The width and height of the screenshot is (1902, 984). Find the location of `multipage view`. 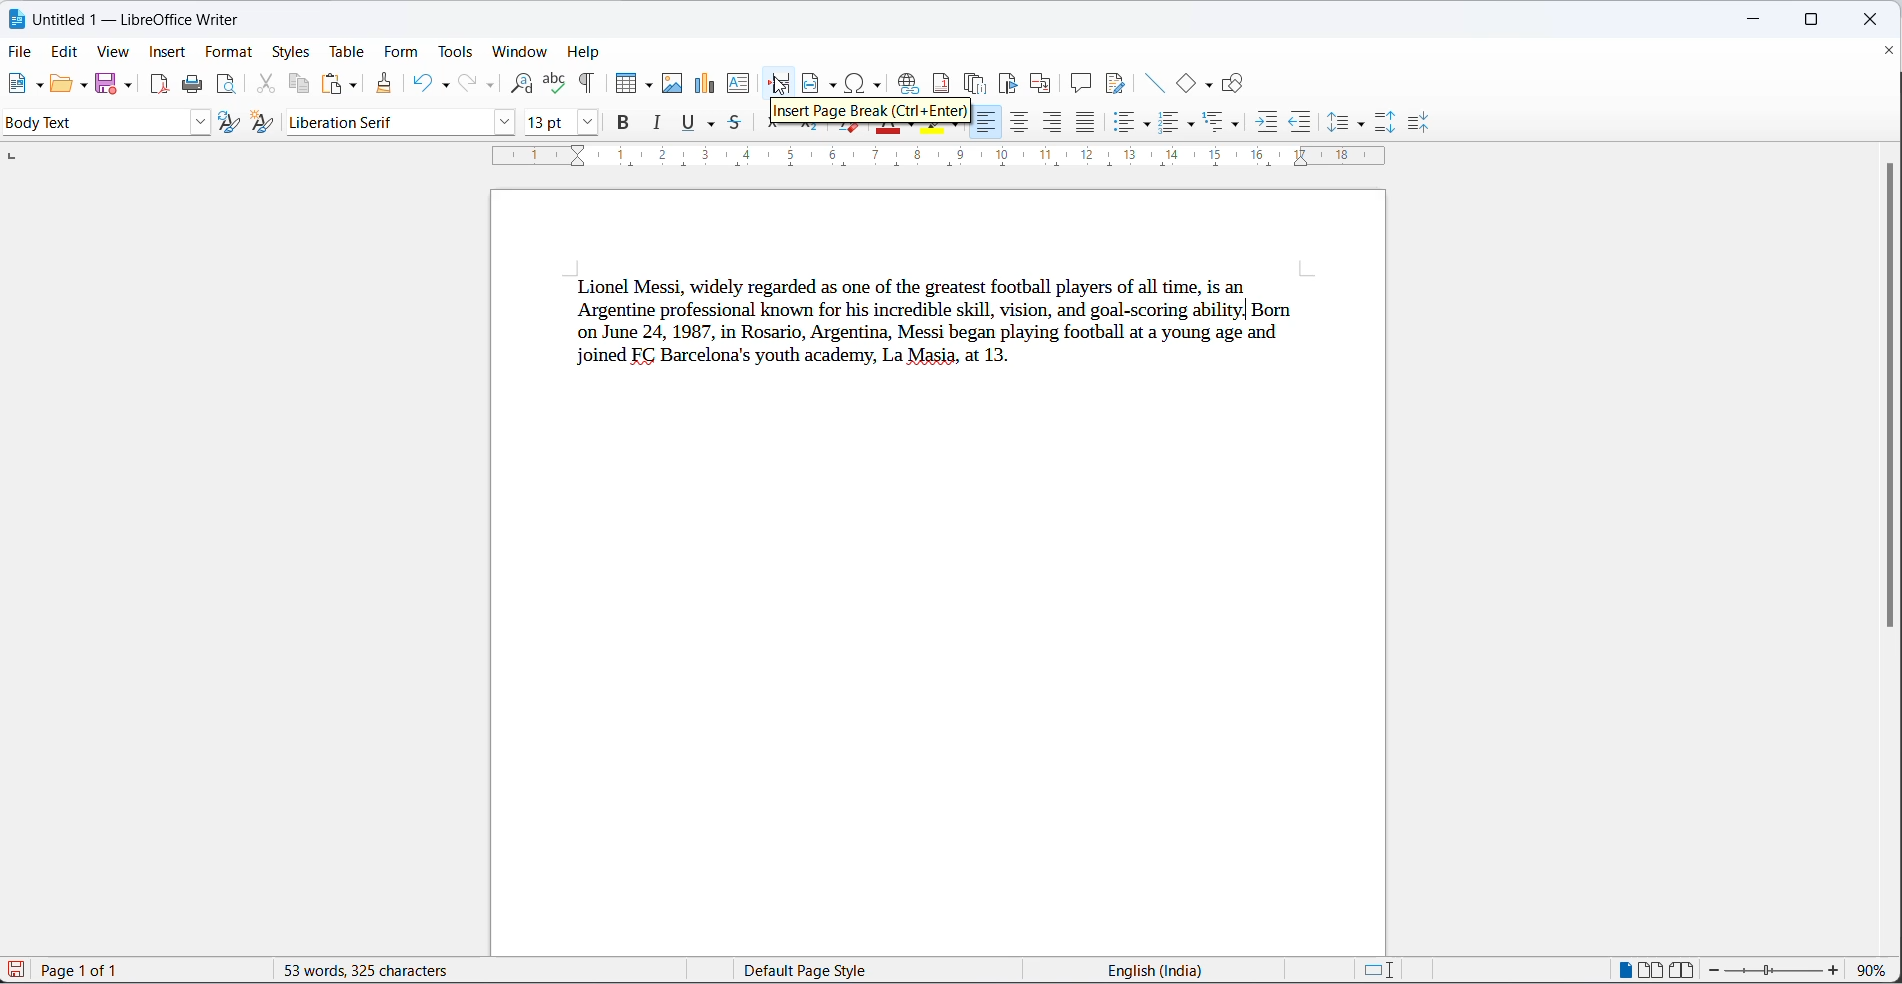

multipage view is located at coordinates (1651, 969).